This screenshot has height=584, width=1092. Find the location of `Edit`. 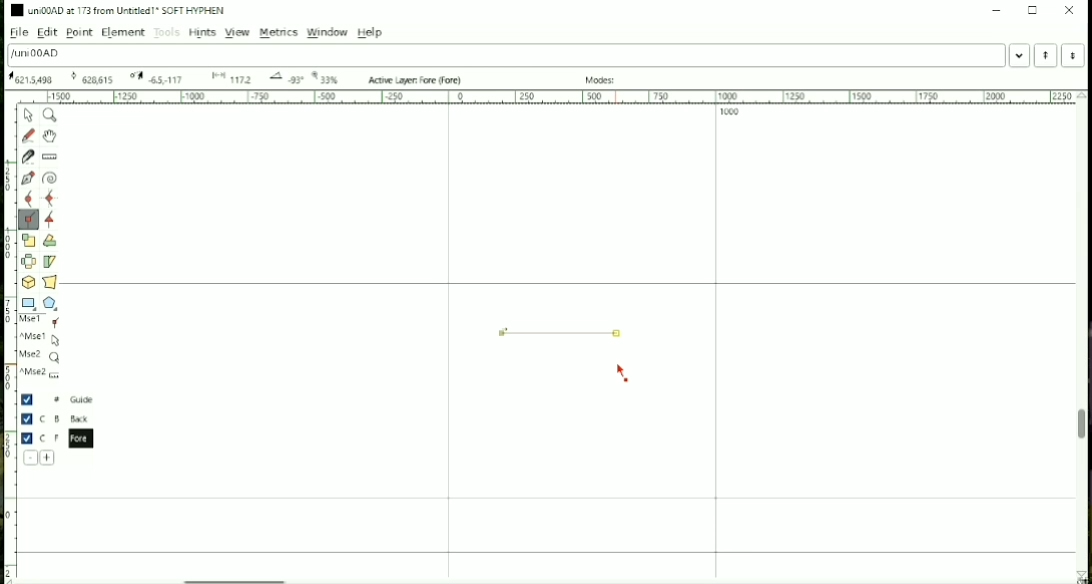

Edit is located at coordinates (49, 33).